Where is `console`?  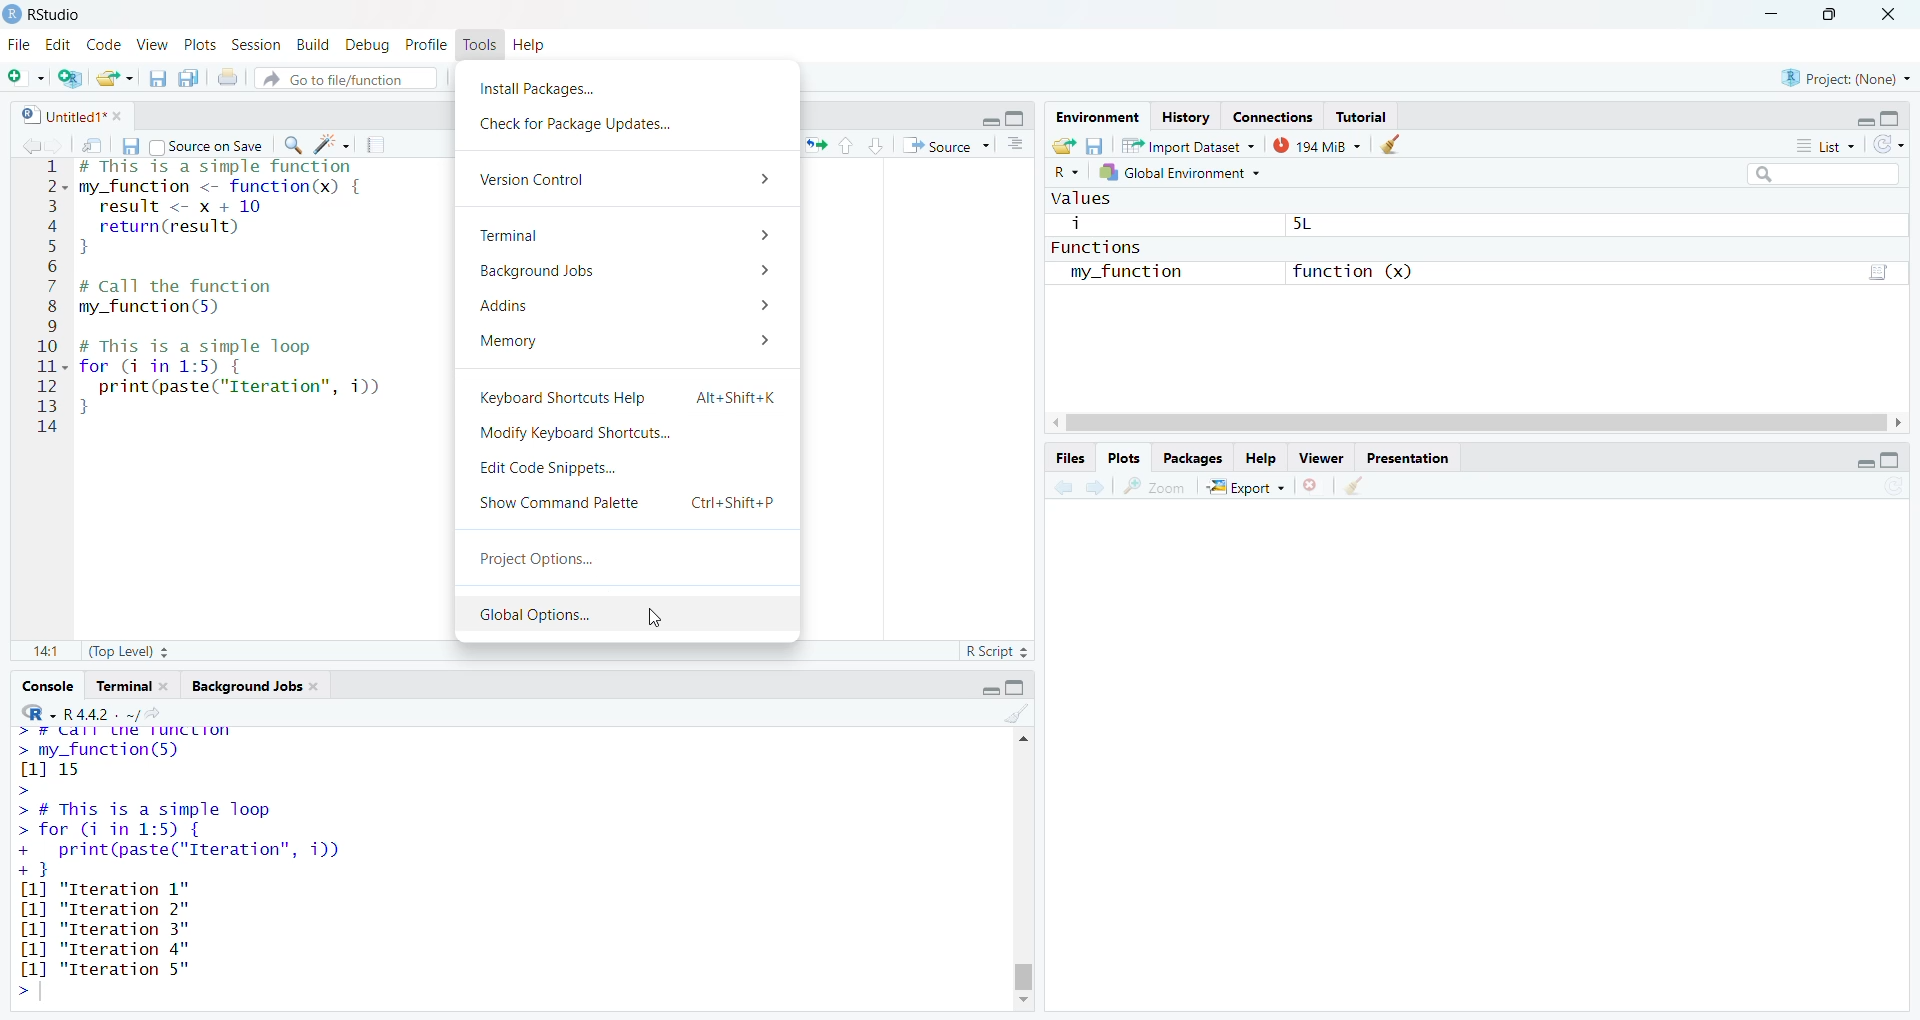
console is located at coordinates (45, 686).